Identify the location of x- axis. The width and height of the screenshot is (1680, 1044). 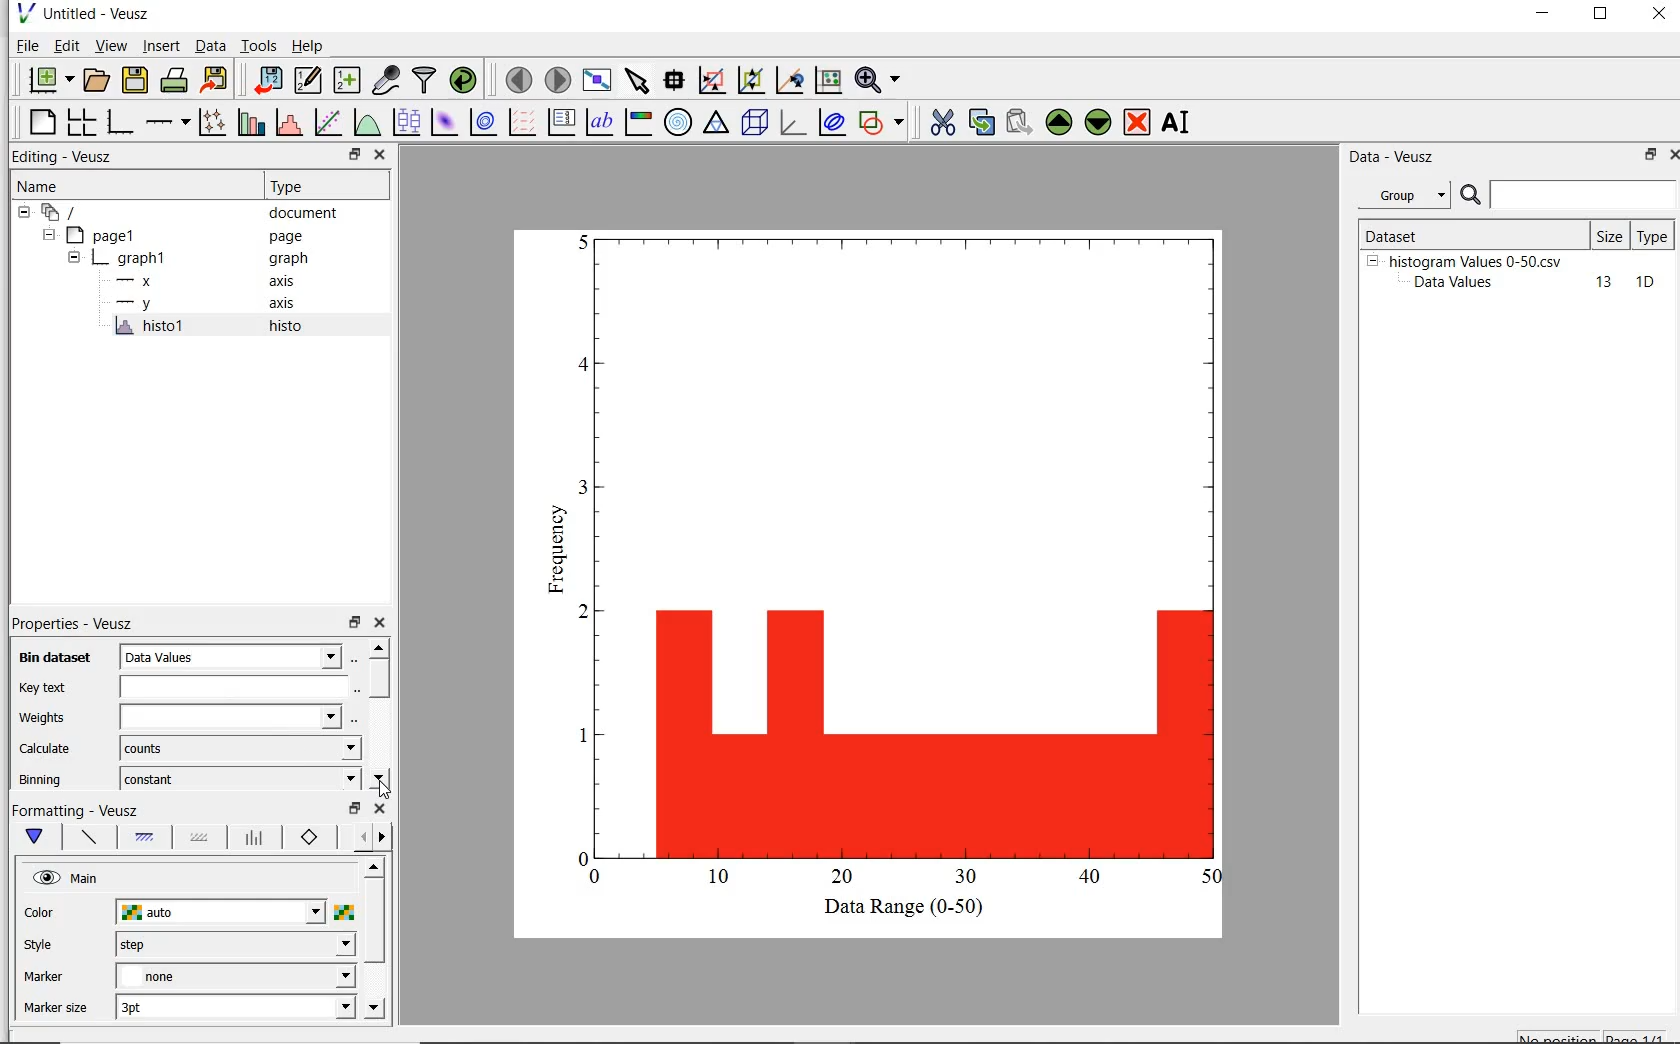
(138, 283).